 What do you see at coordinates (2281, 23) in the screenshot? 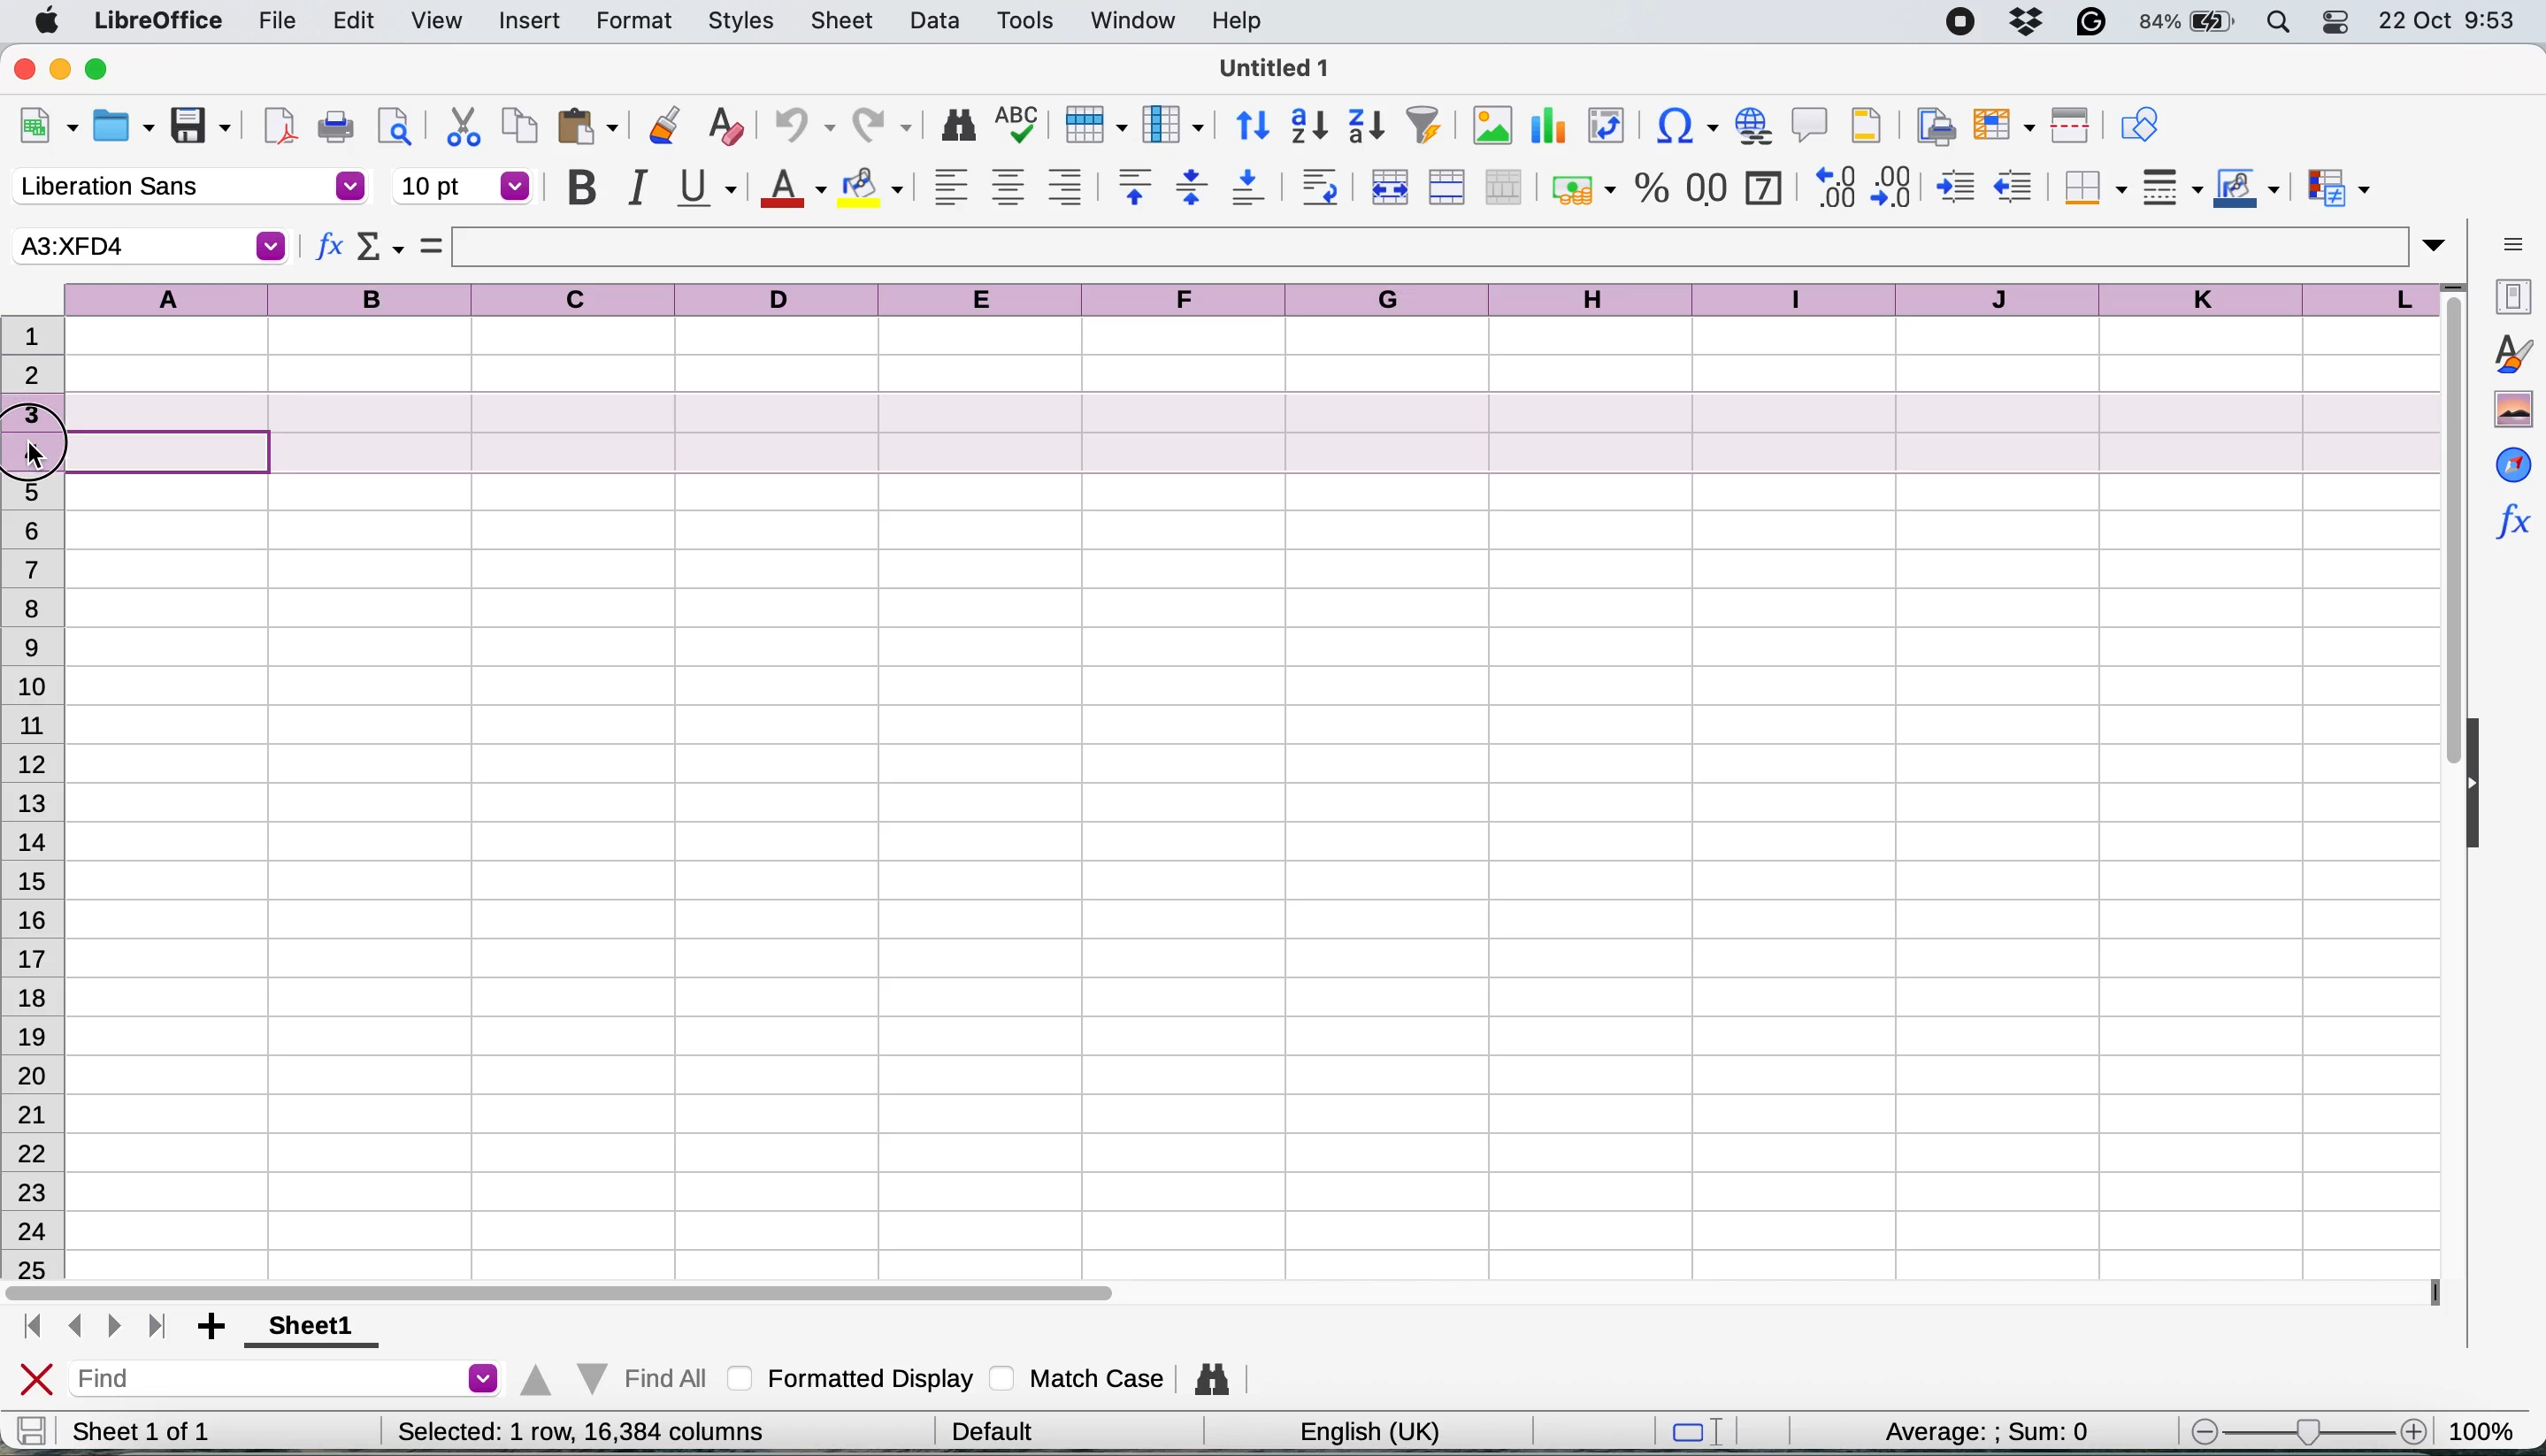
I see `spotlight search` at bounding box center [2281, 23].